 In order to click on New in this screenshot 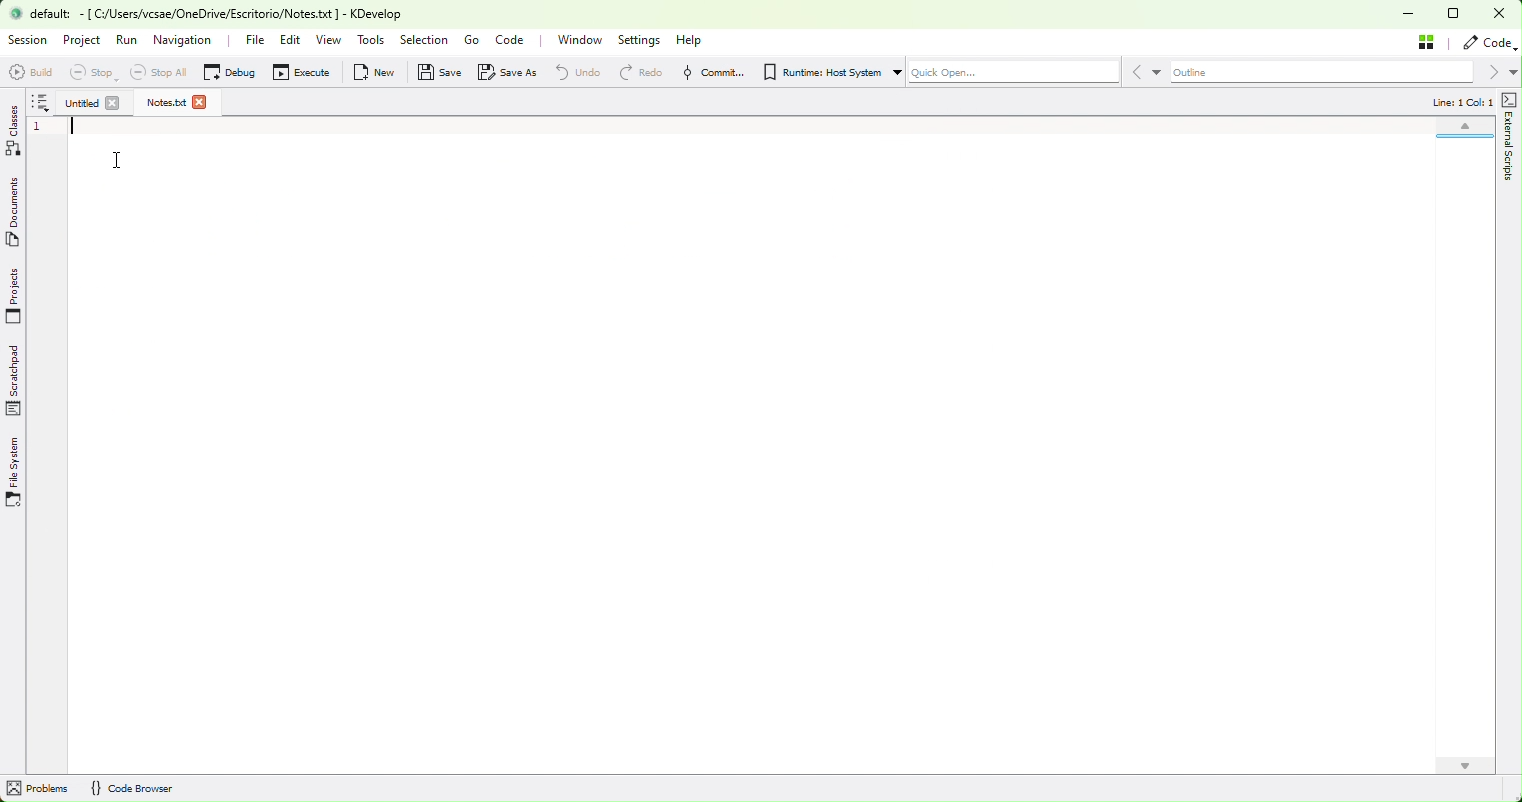, I will do `click(378, 72)`.